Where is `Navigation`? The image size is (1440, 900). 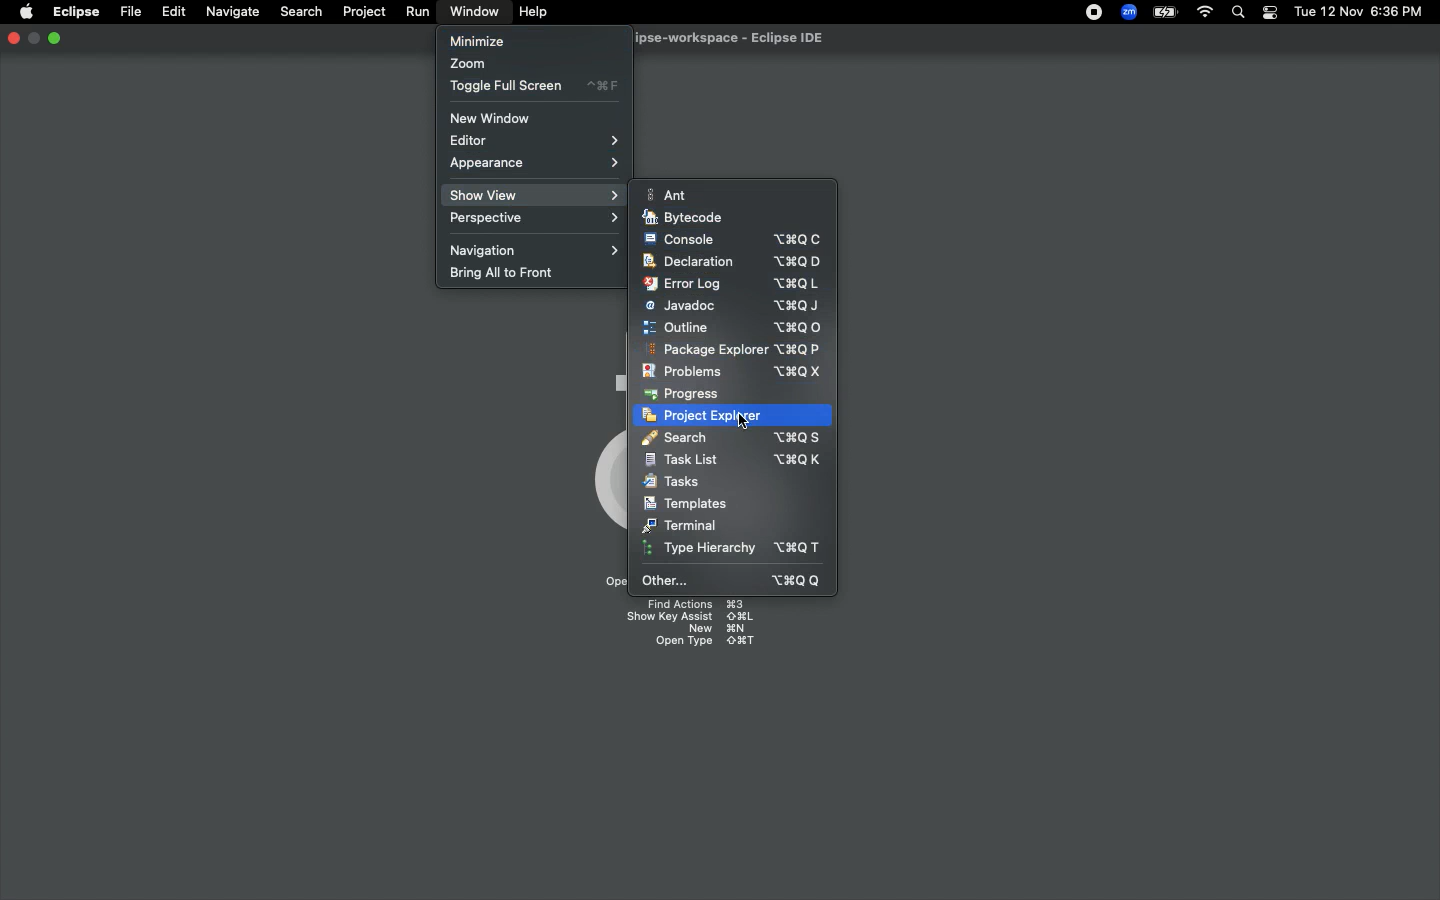 Navigation is located at coordinates (537, 249).